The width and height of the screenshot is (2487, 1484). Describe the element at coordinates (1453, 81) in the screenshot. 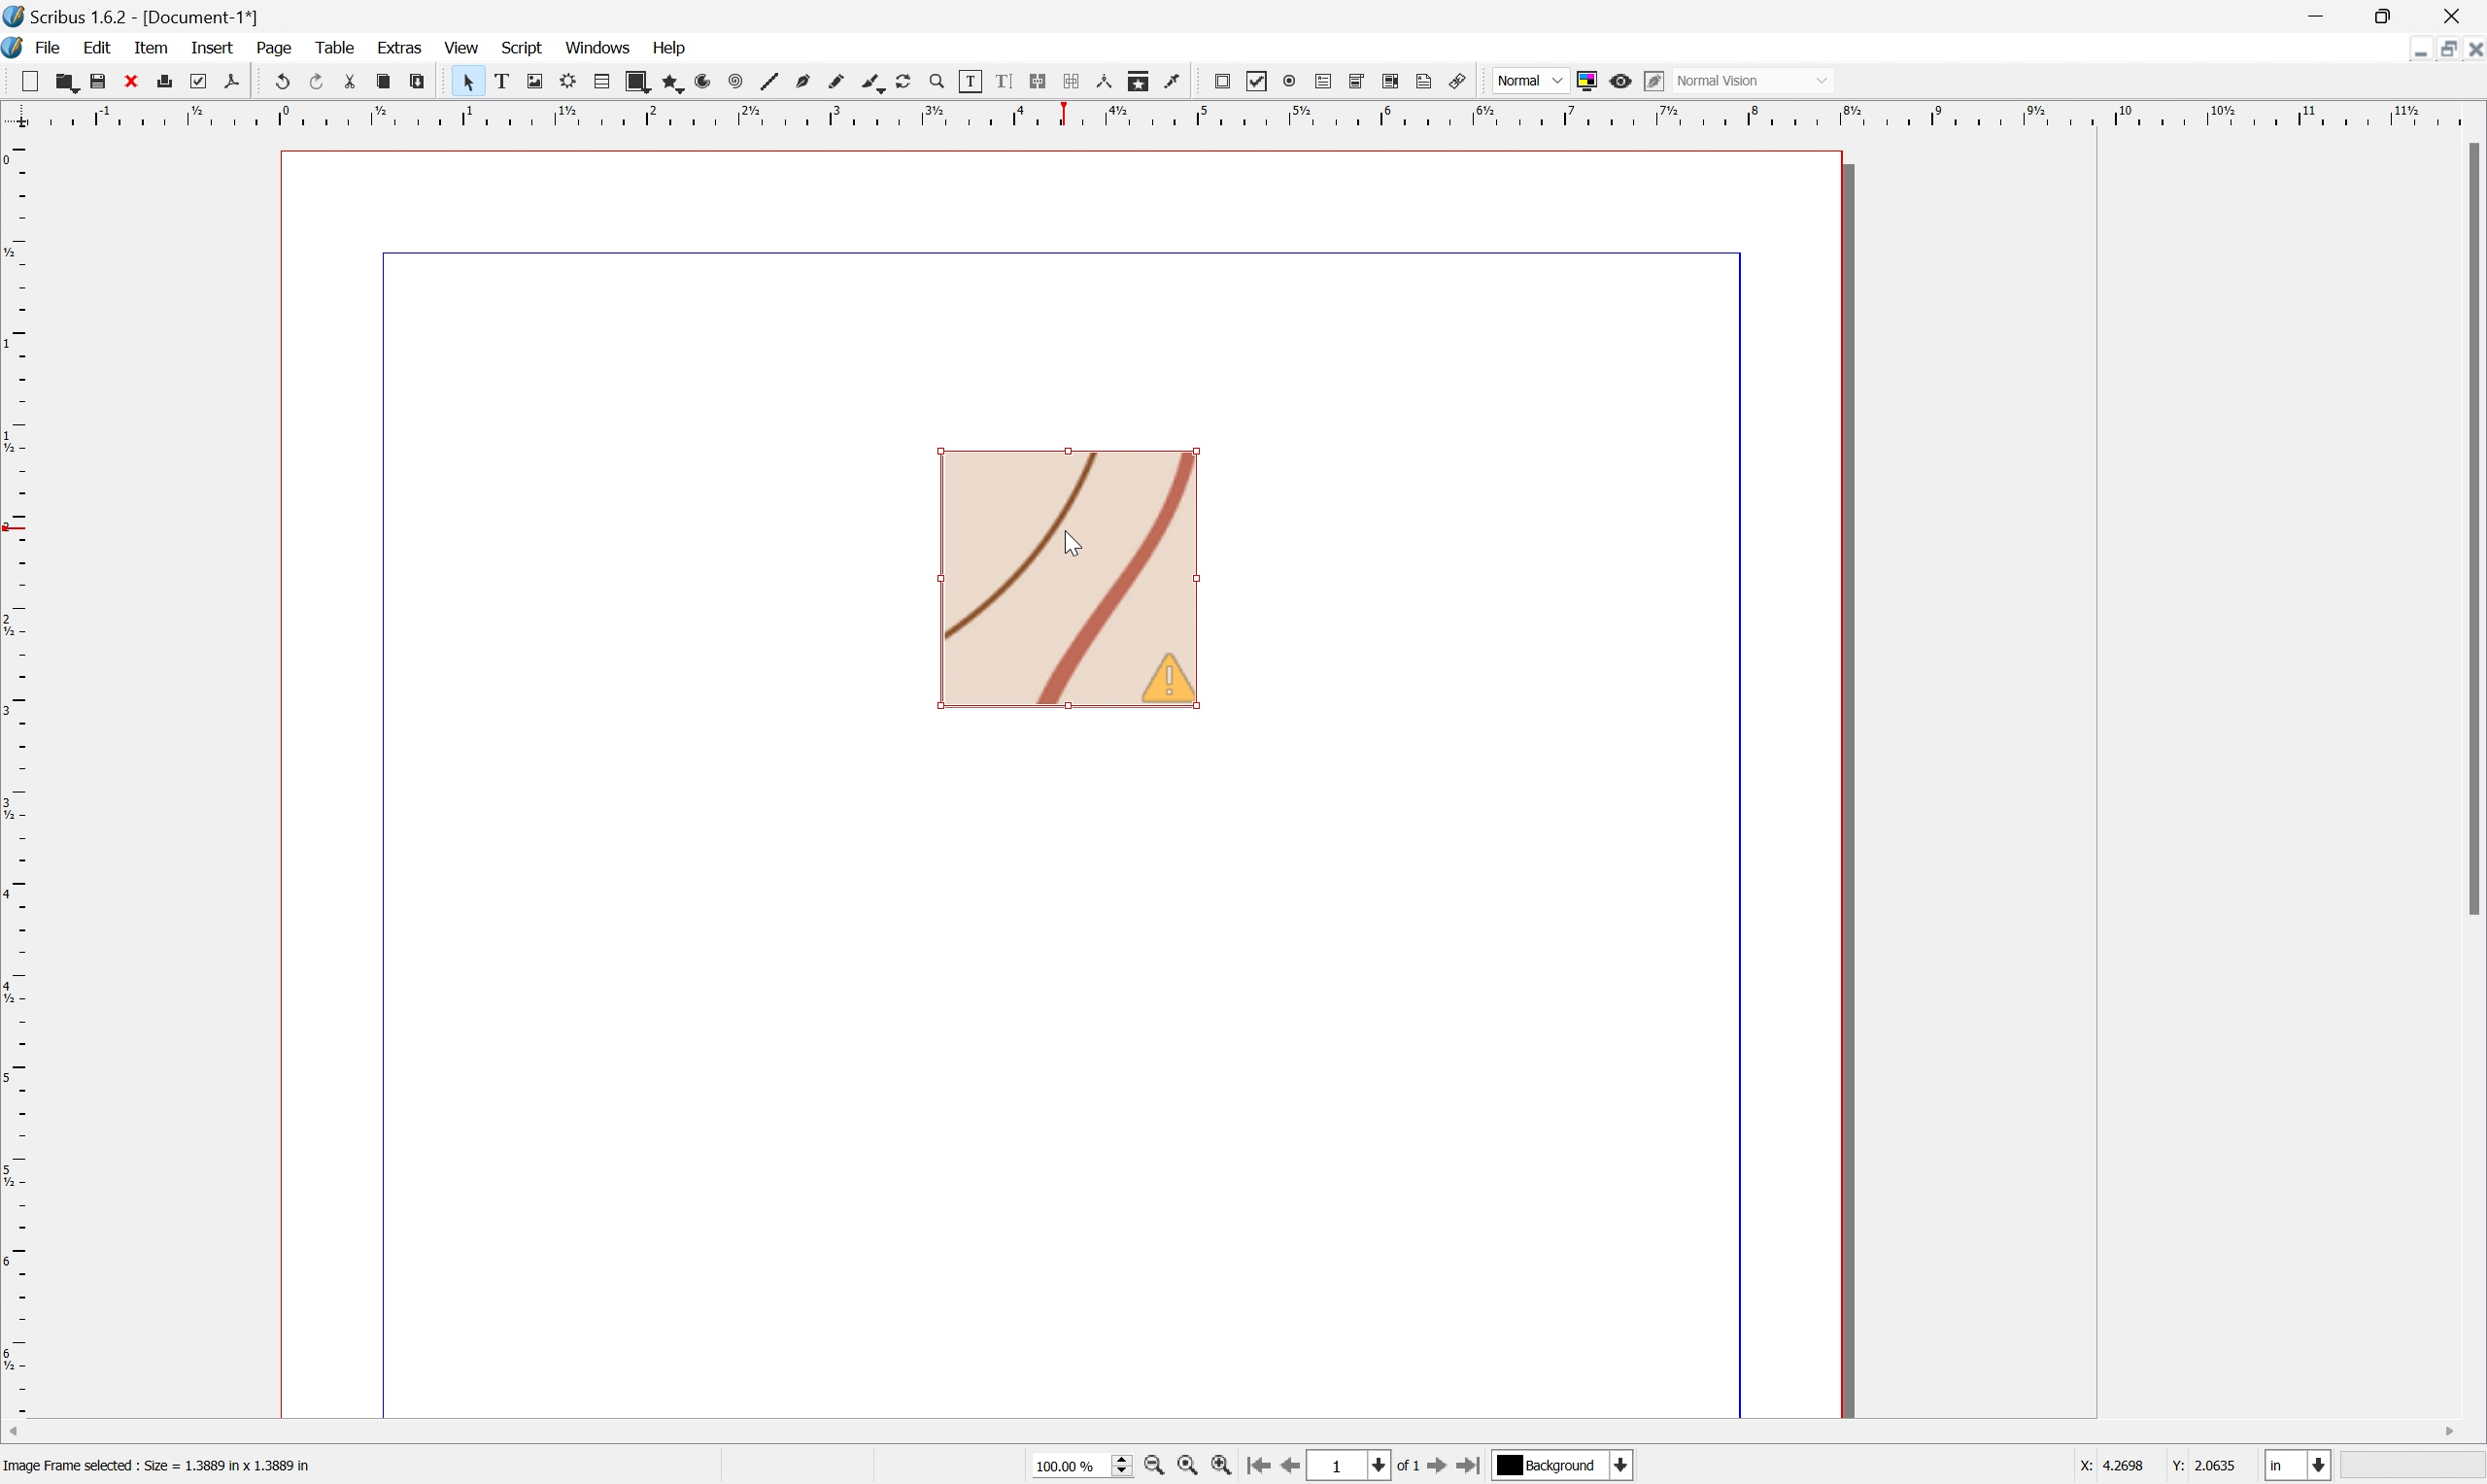

I see `Link annotation` at that location.